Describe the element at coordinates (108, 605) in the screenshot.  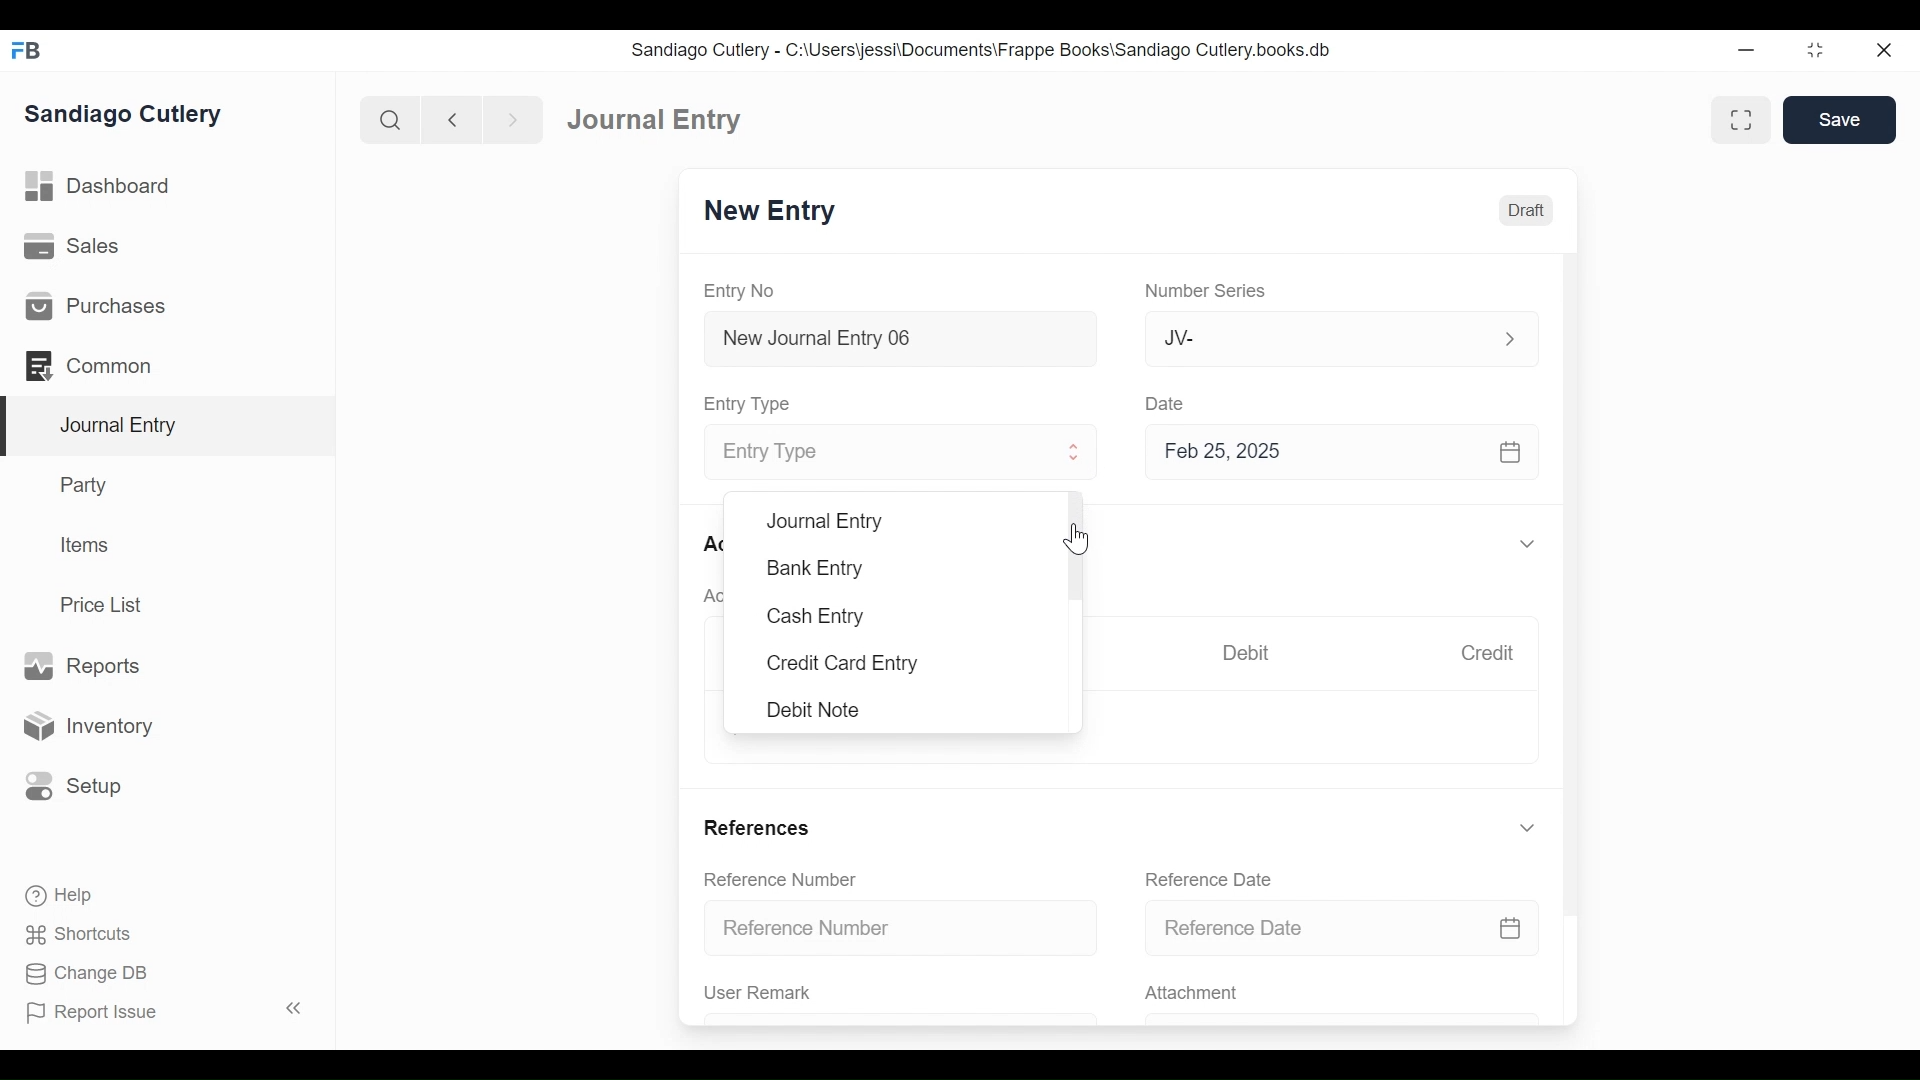
I see `Price List` at that location.